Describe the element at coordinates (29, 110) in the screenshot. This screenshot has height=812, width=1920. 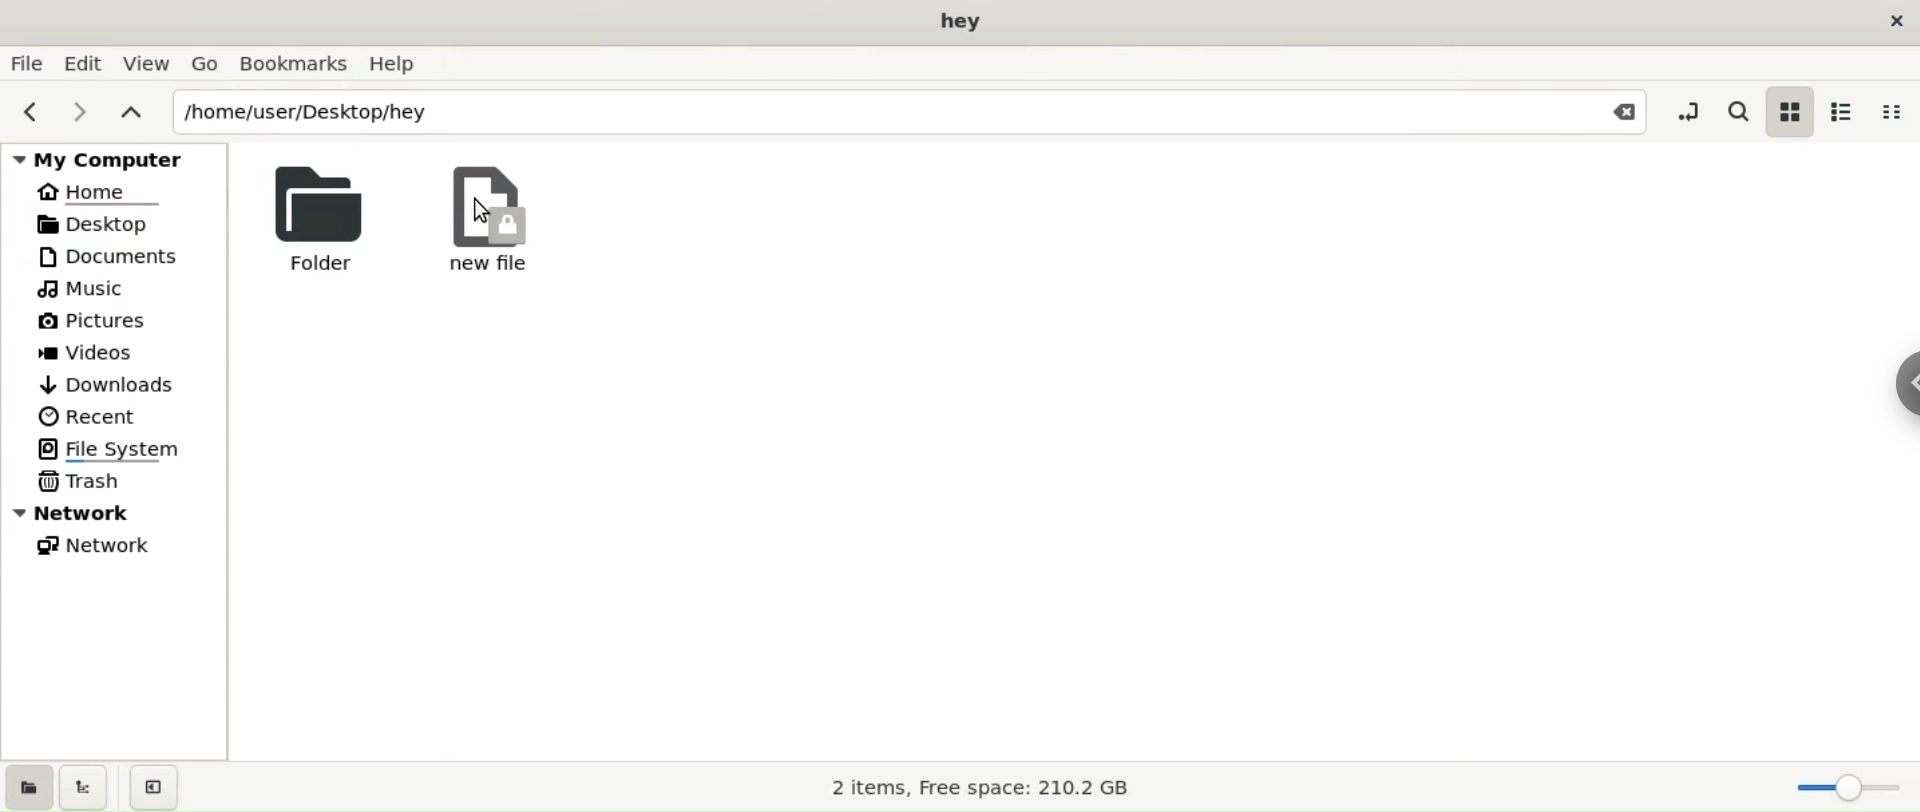
I see `previous` at that location.